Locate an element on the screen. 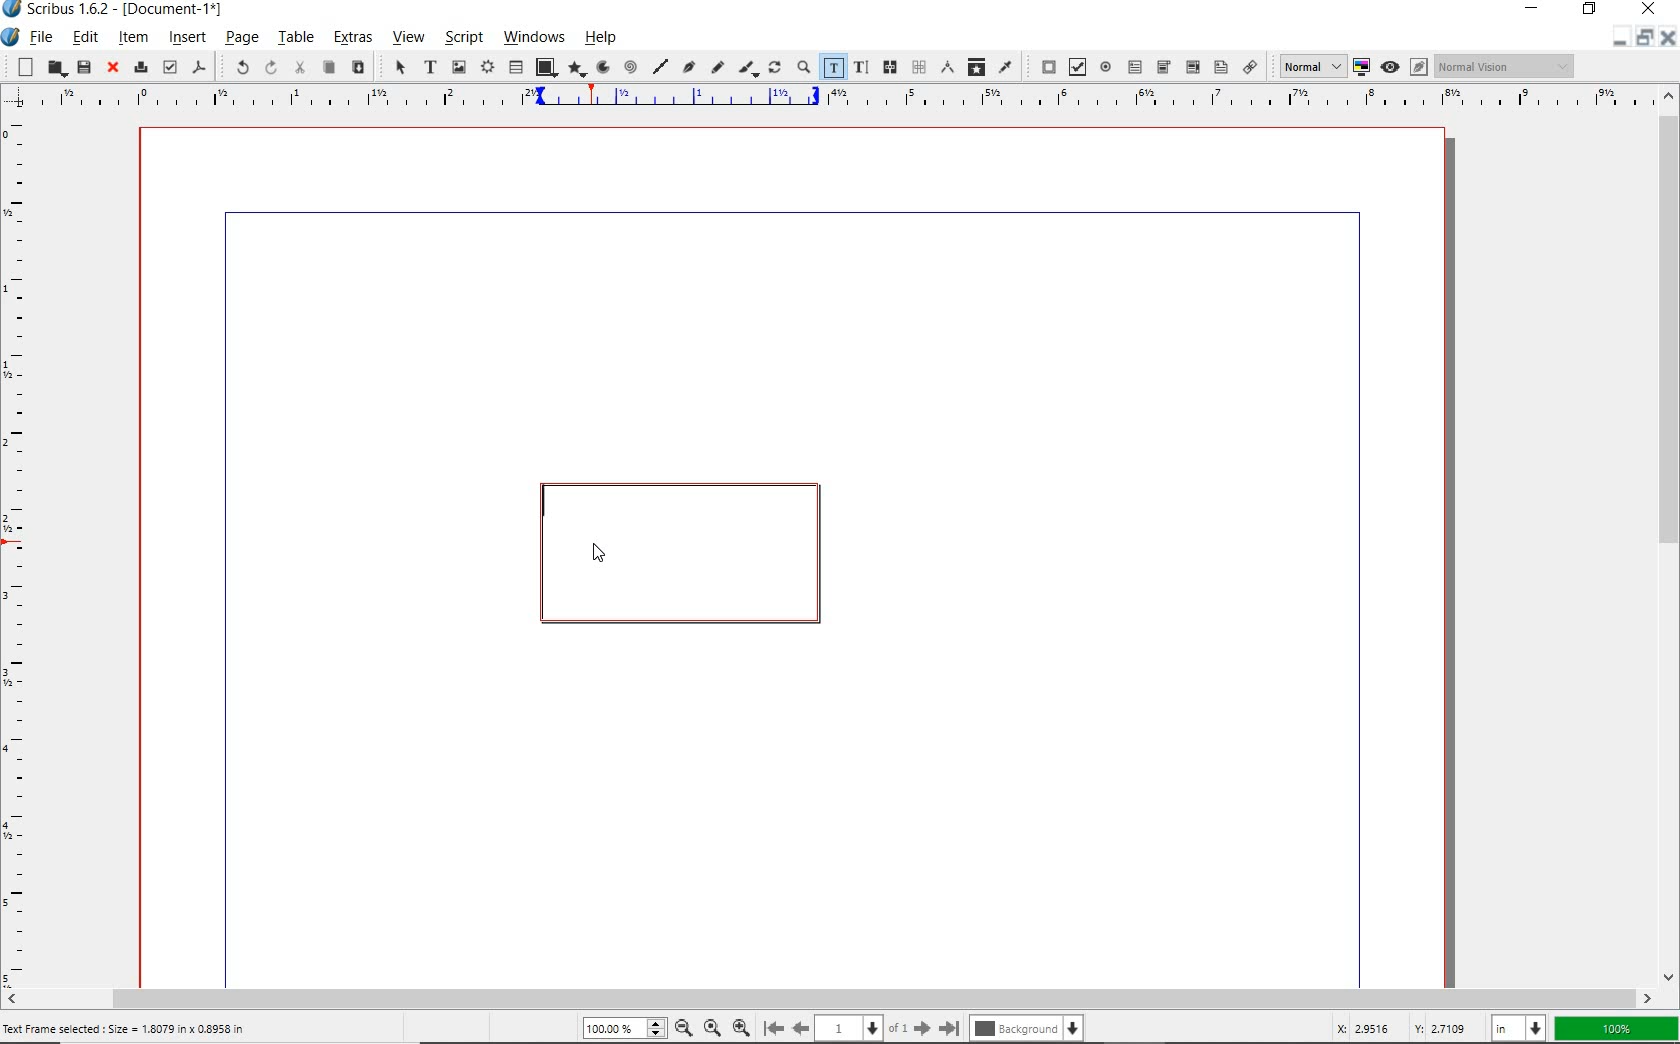  Close is located at coordinates (1667, 38).